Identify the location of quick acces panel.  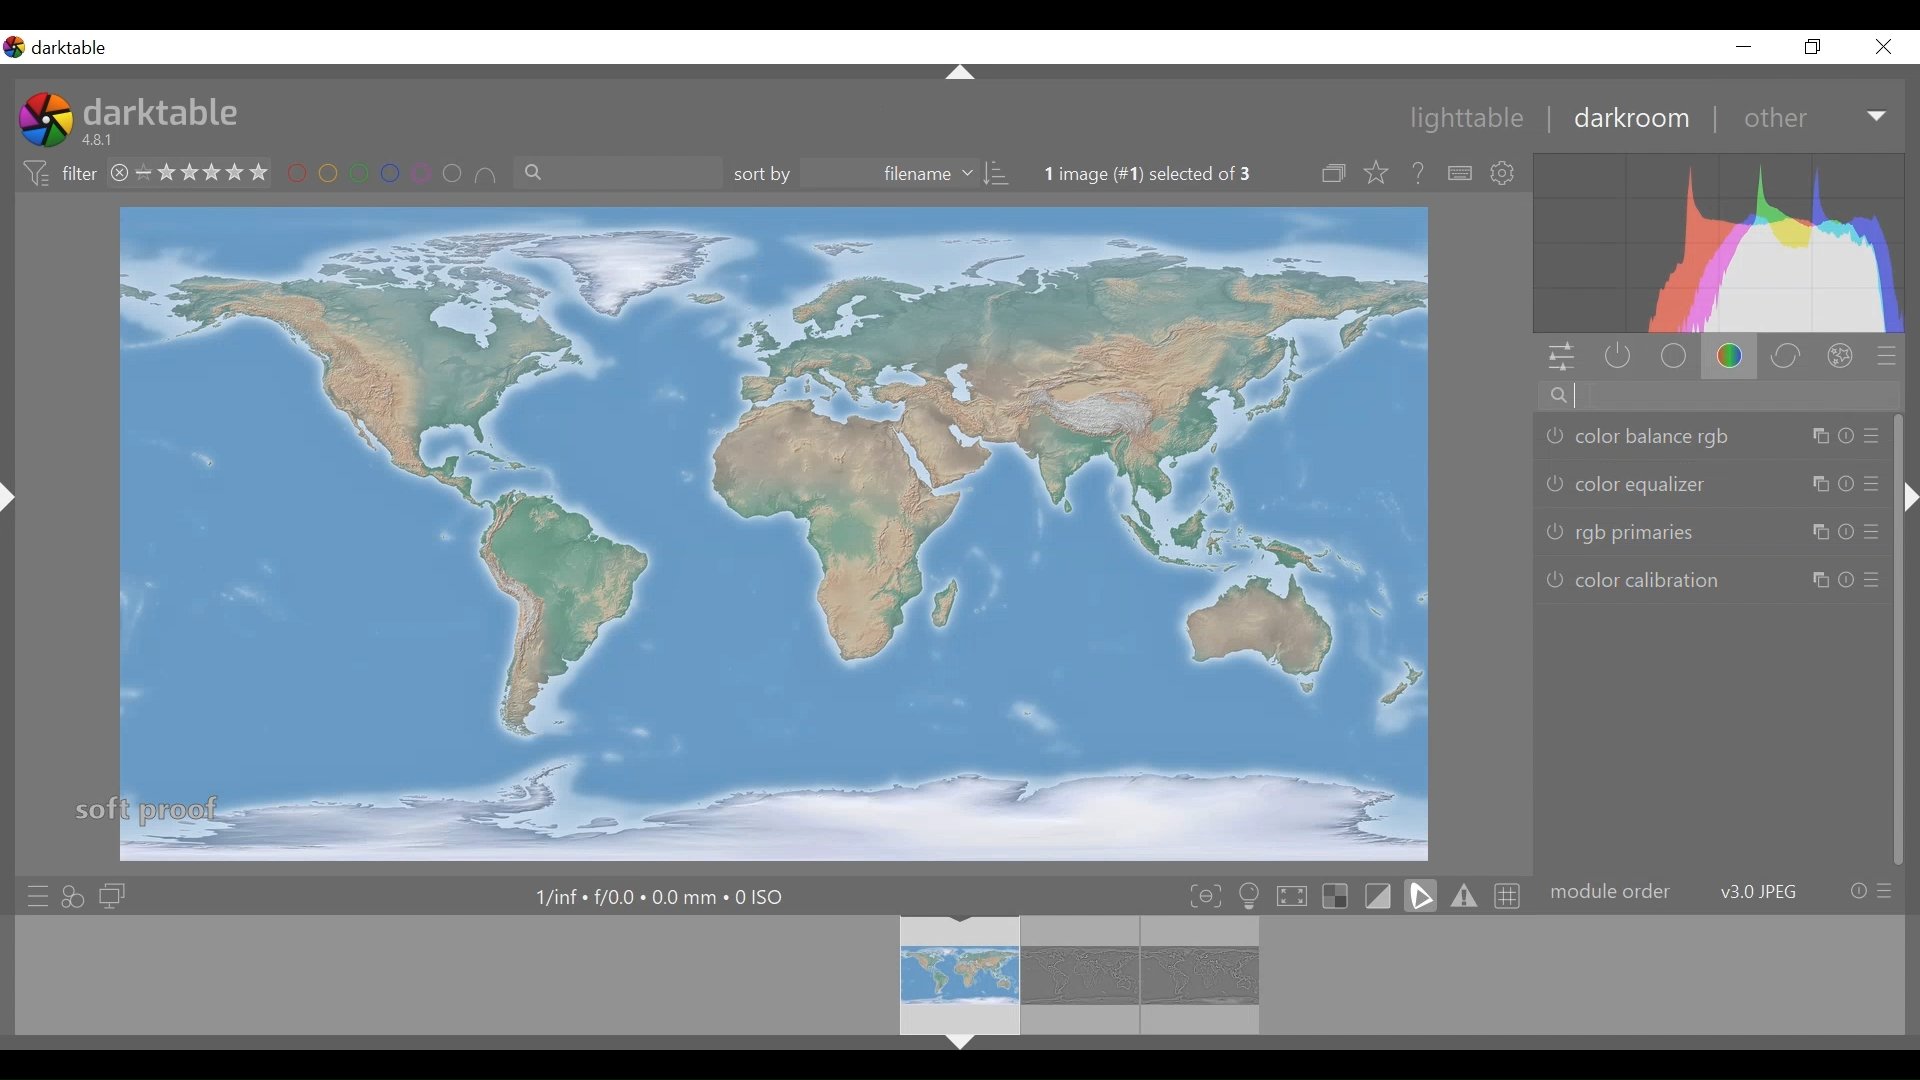
(1561, 357).